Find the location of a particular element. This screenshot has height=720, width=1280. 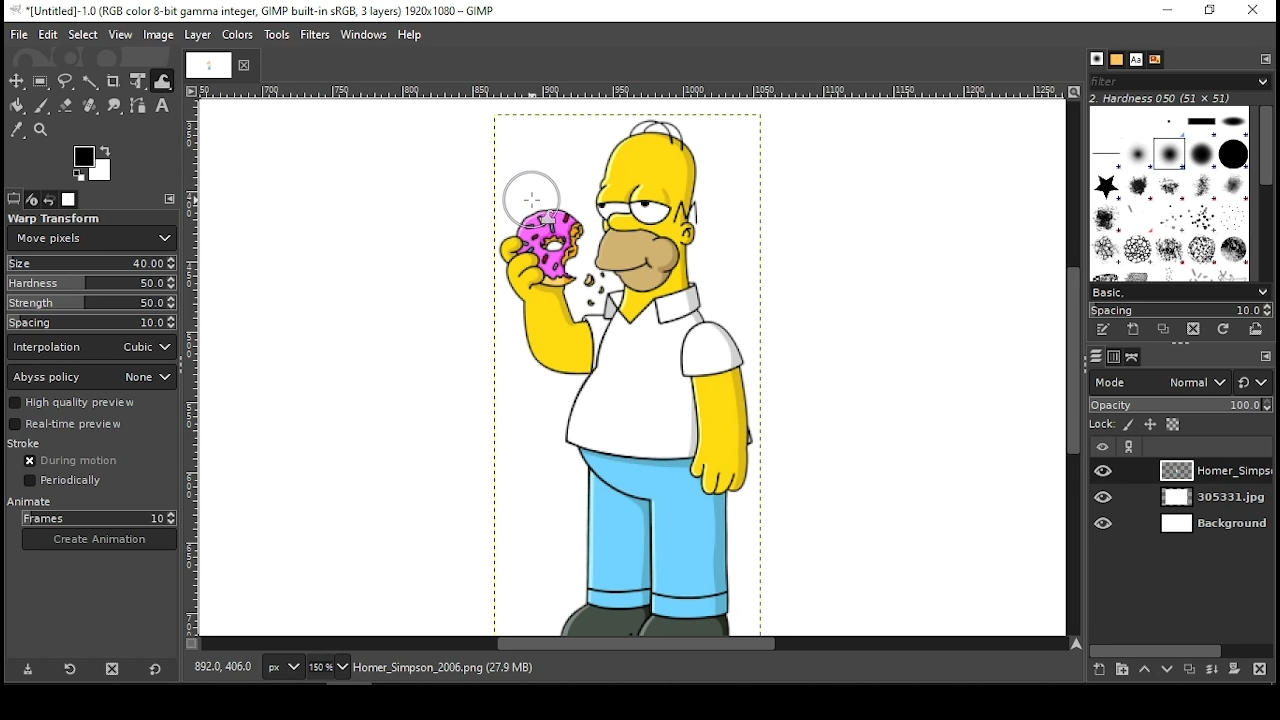

refresh brushes is located at coordinates (1226, 329).